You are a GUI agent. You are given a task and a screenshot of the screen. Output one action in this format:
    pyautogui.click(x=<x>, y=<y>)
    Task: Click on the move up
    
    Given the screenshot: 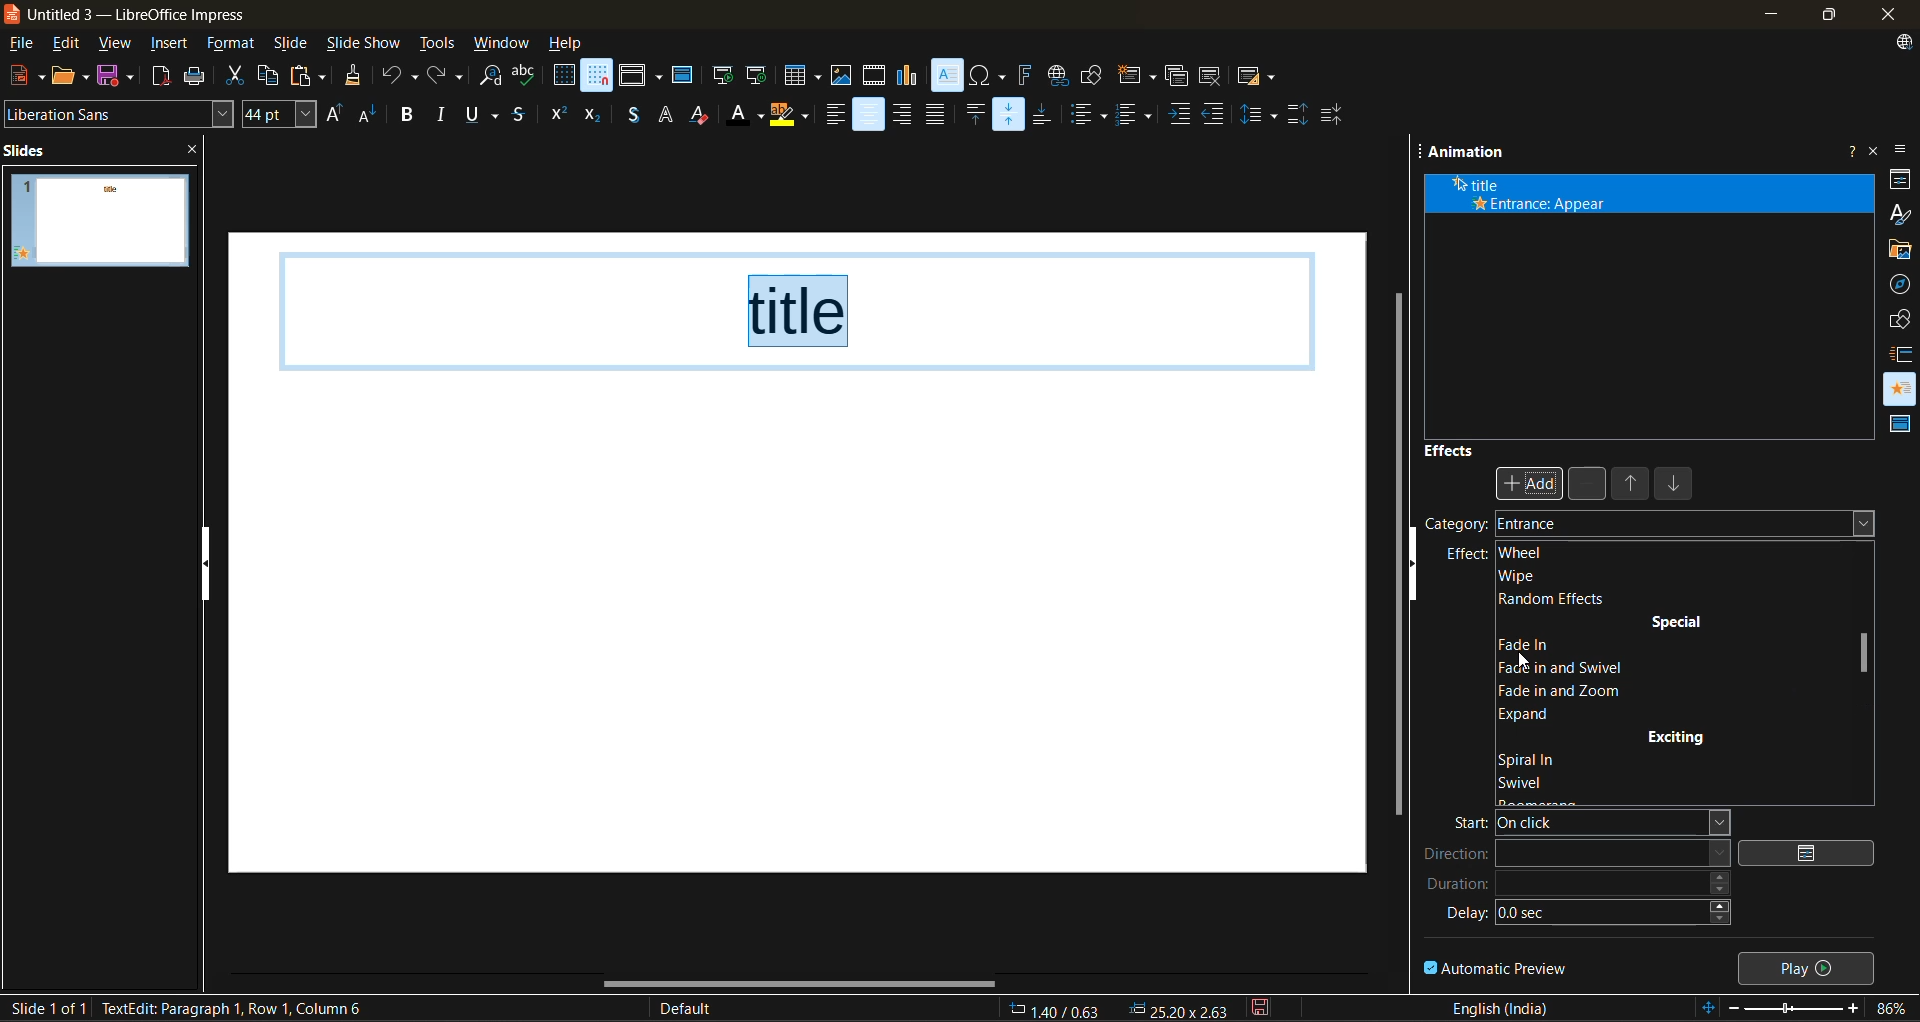 What is the action you would take?
    pyautogui.click(x=1633, y=487)
    